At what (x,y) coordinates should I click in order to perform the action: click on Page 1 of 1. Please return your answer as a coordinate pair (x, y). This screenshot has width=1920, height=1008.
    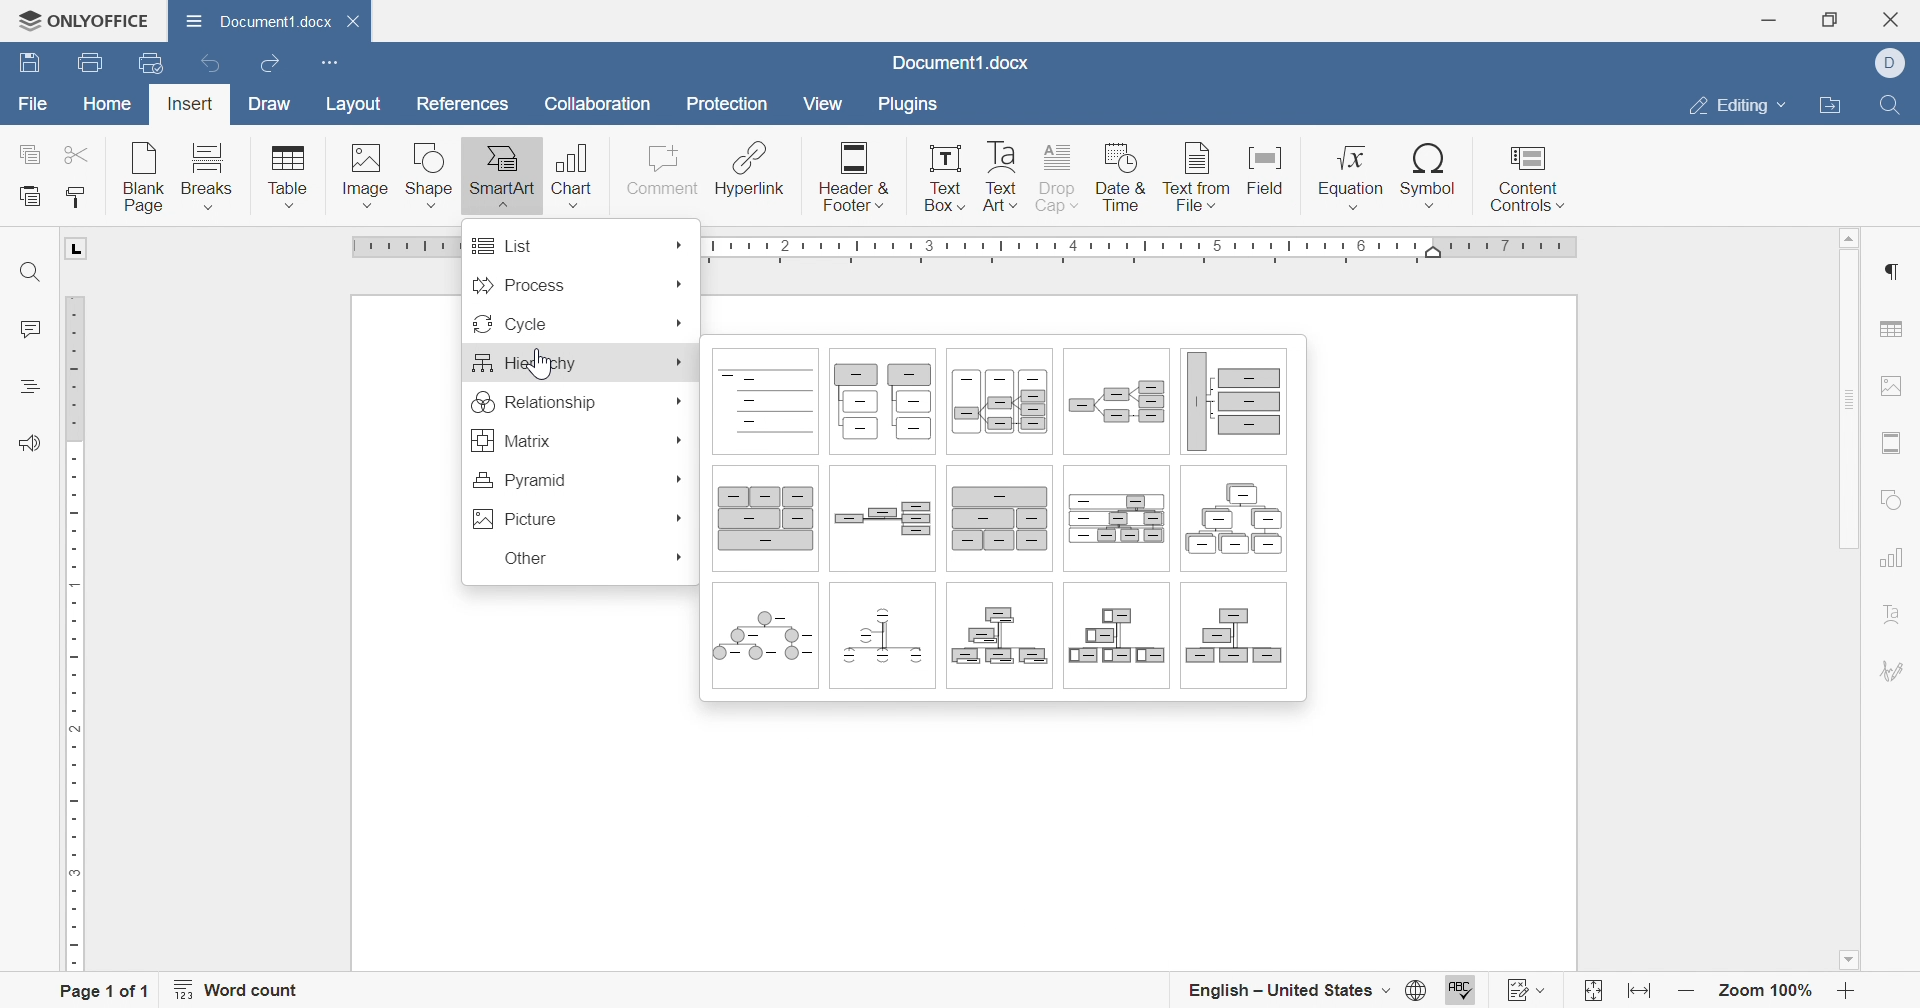
    Looking at the image, I should click on (101, 989).